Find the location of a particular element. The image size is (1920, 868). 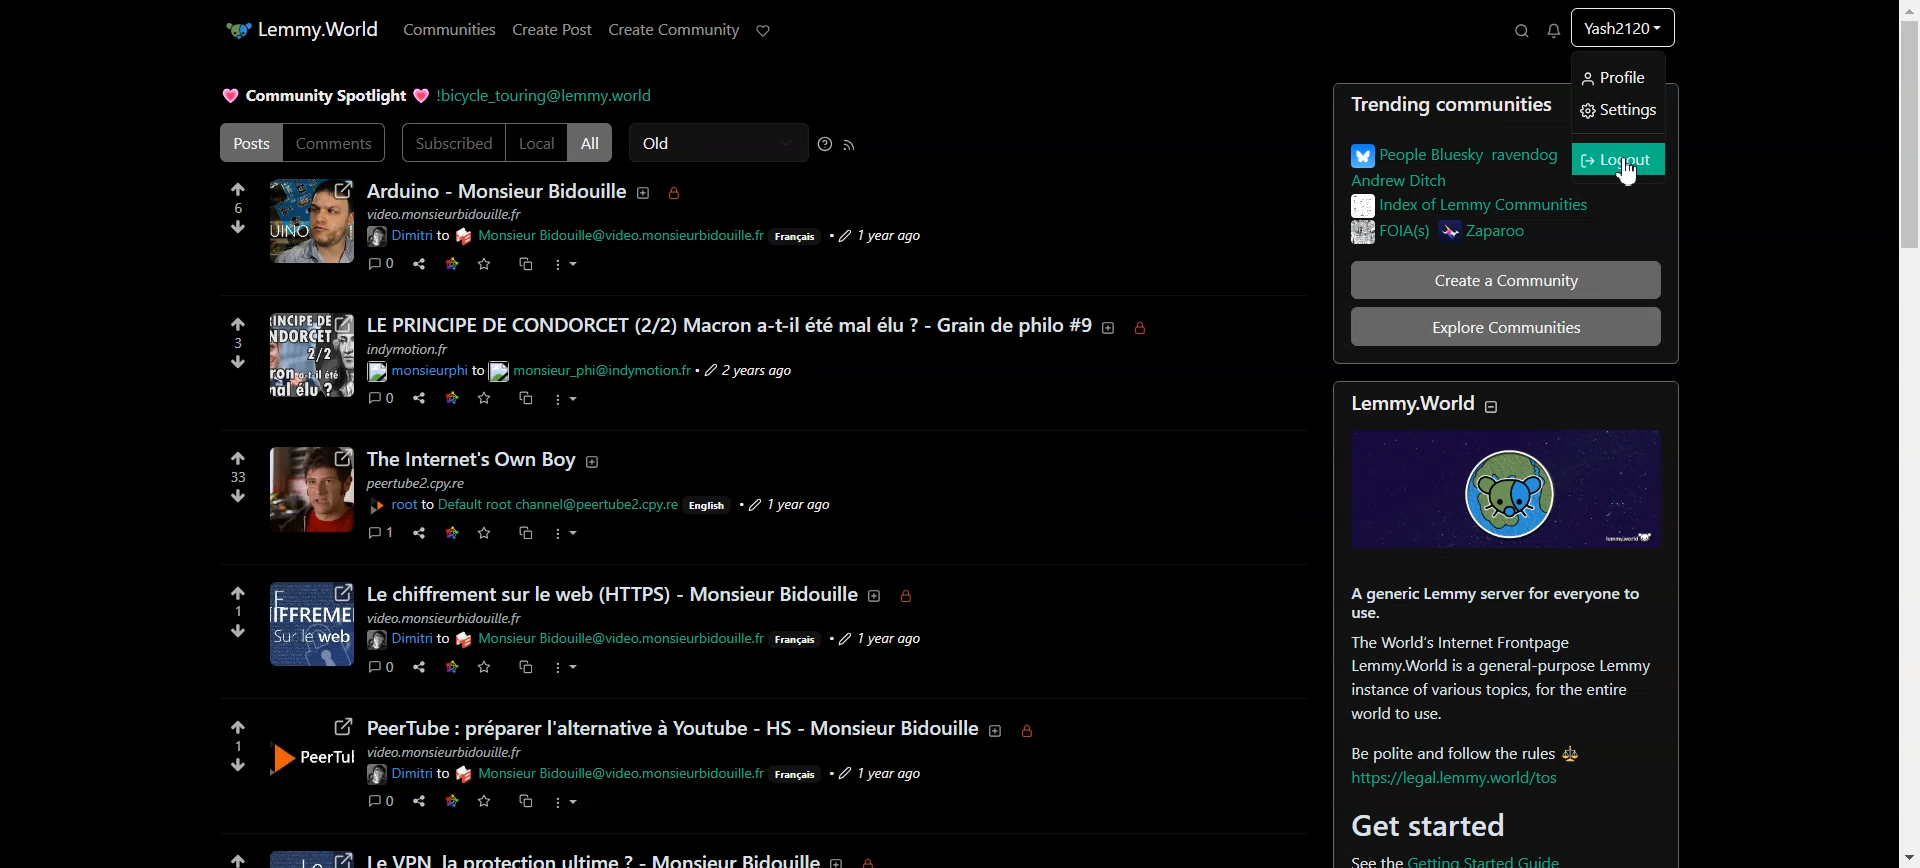

Profile is located at coordinates (1629, 28).